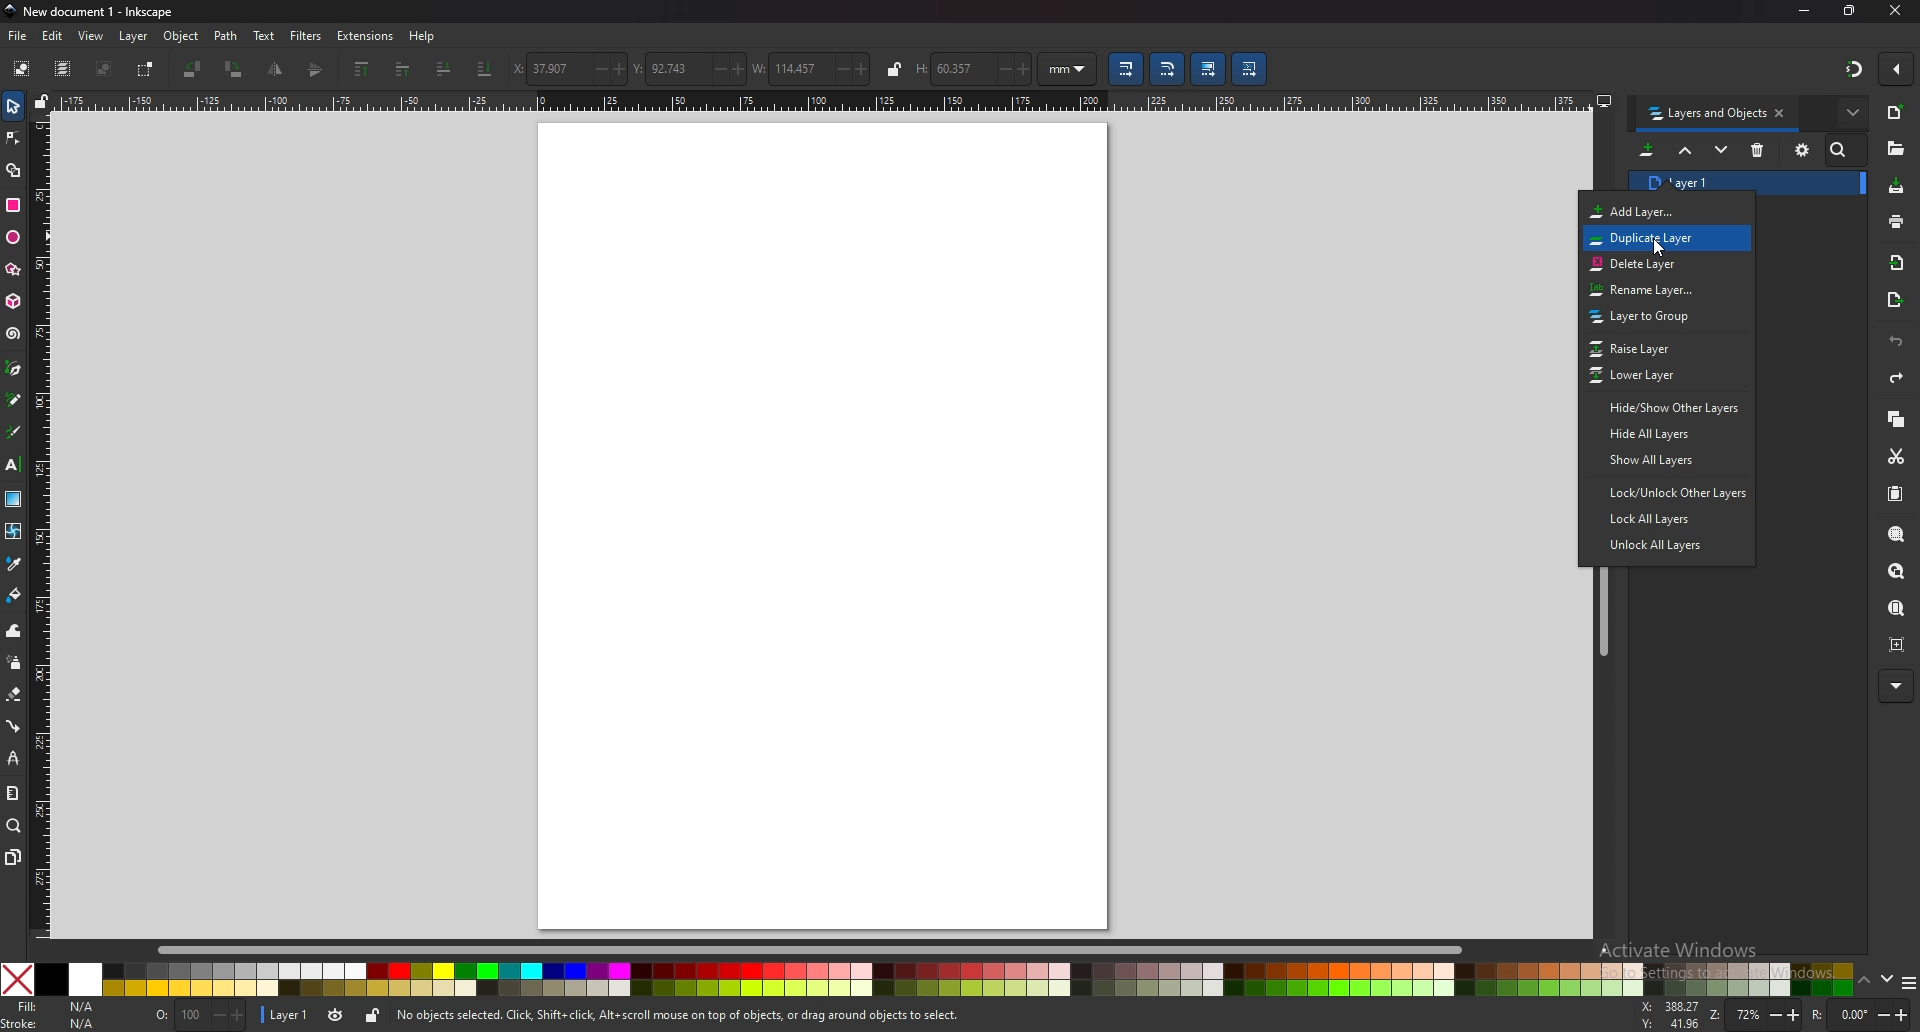 The width and height of the screenshot is (1920, 1032). Describe the element at coordinates (1897, 262) in the screenshot. I see `import` at that location.